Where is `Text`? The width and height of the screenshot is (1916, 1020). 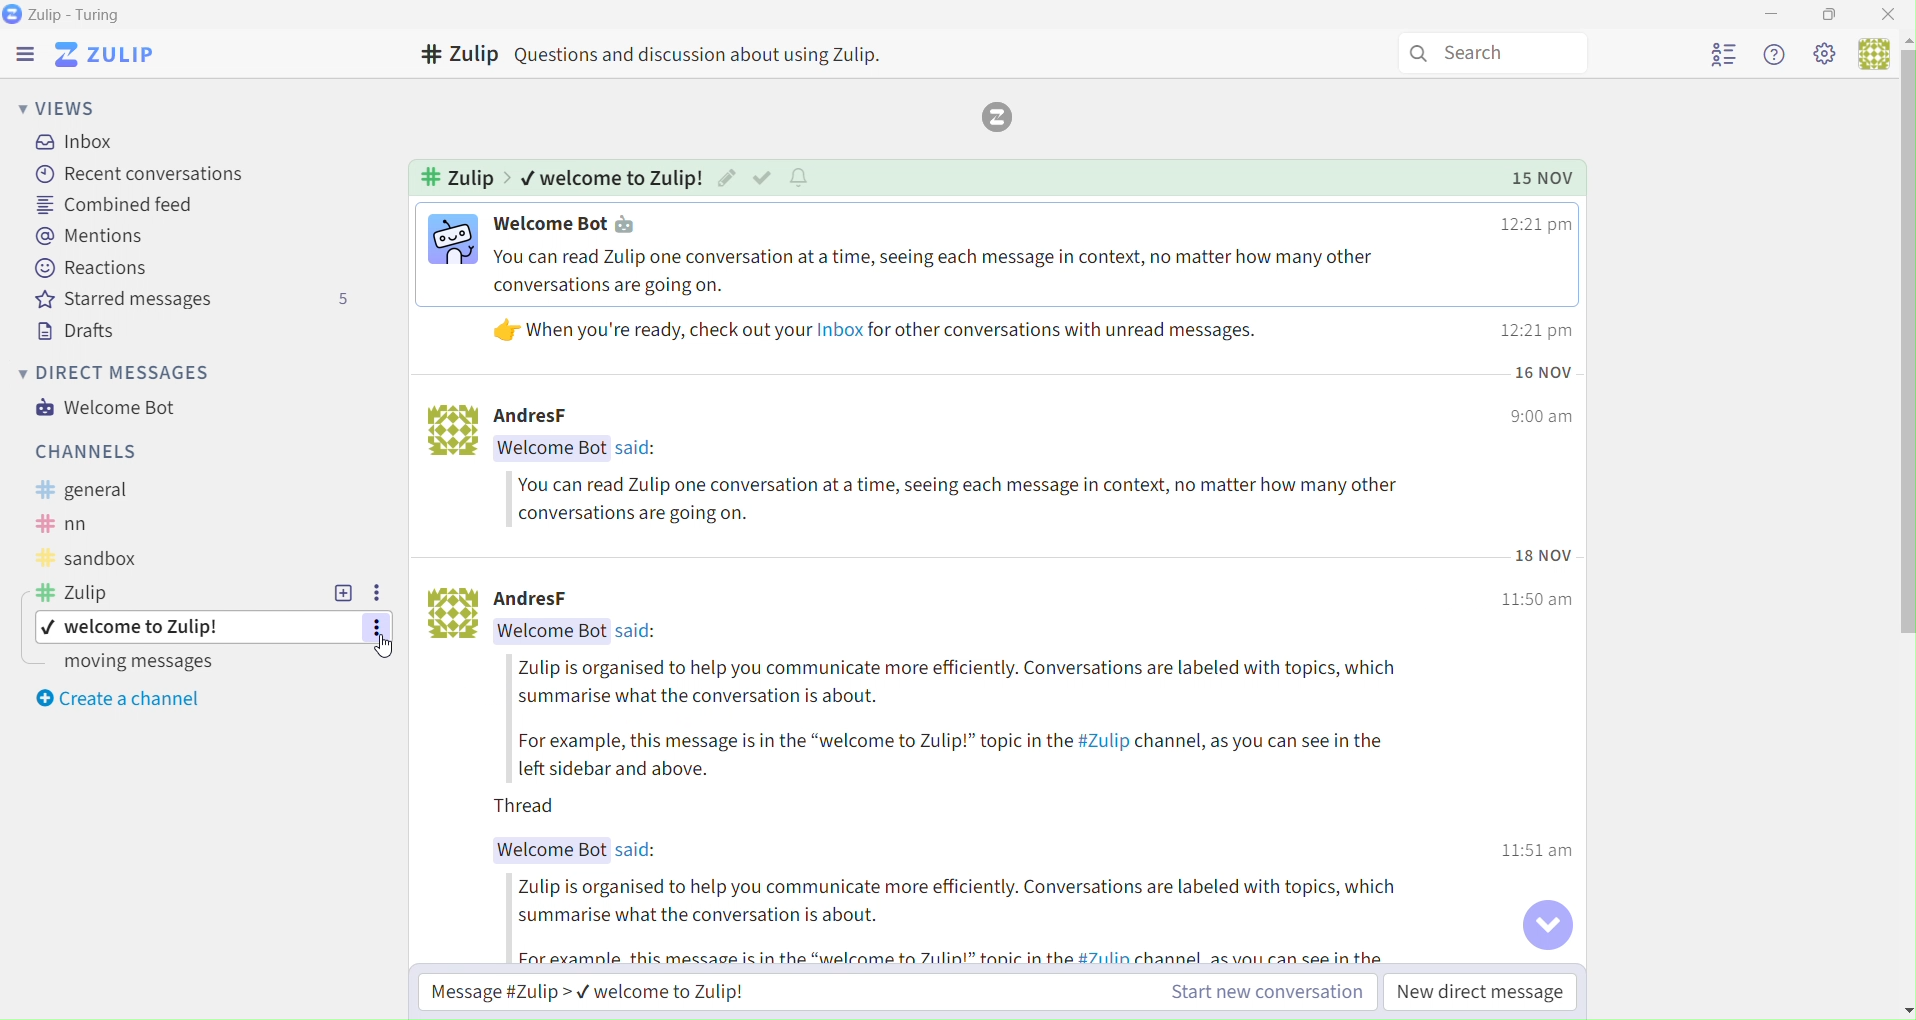 Text is located at coordinates (87, 523).